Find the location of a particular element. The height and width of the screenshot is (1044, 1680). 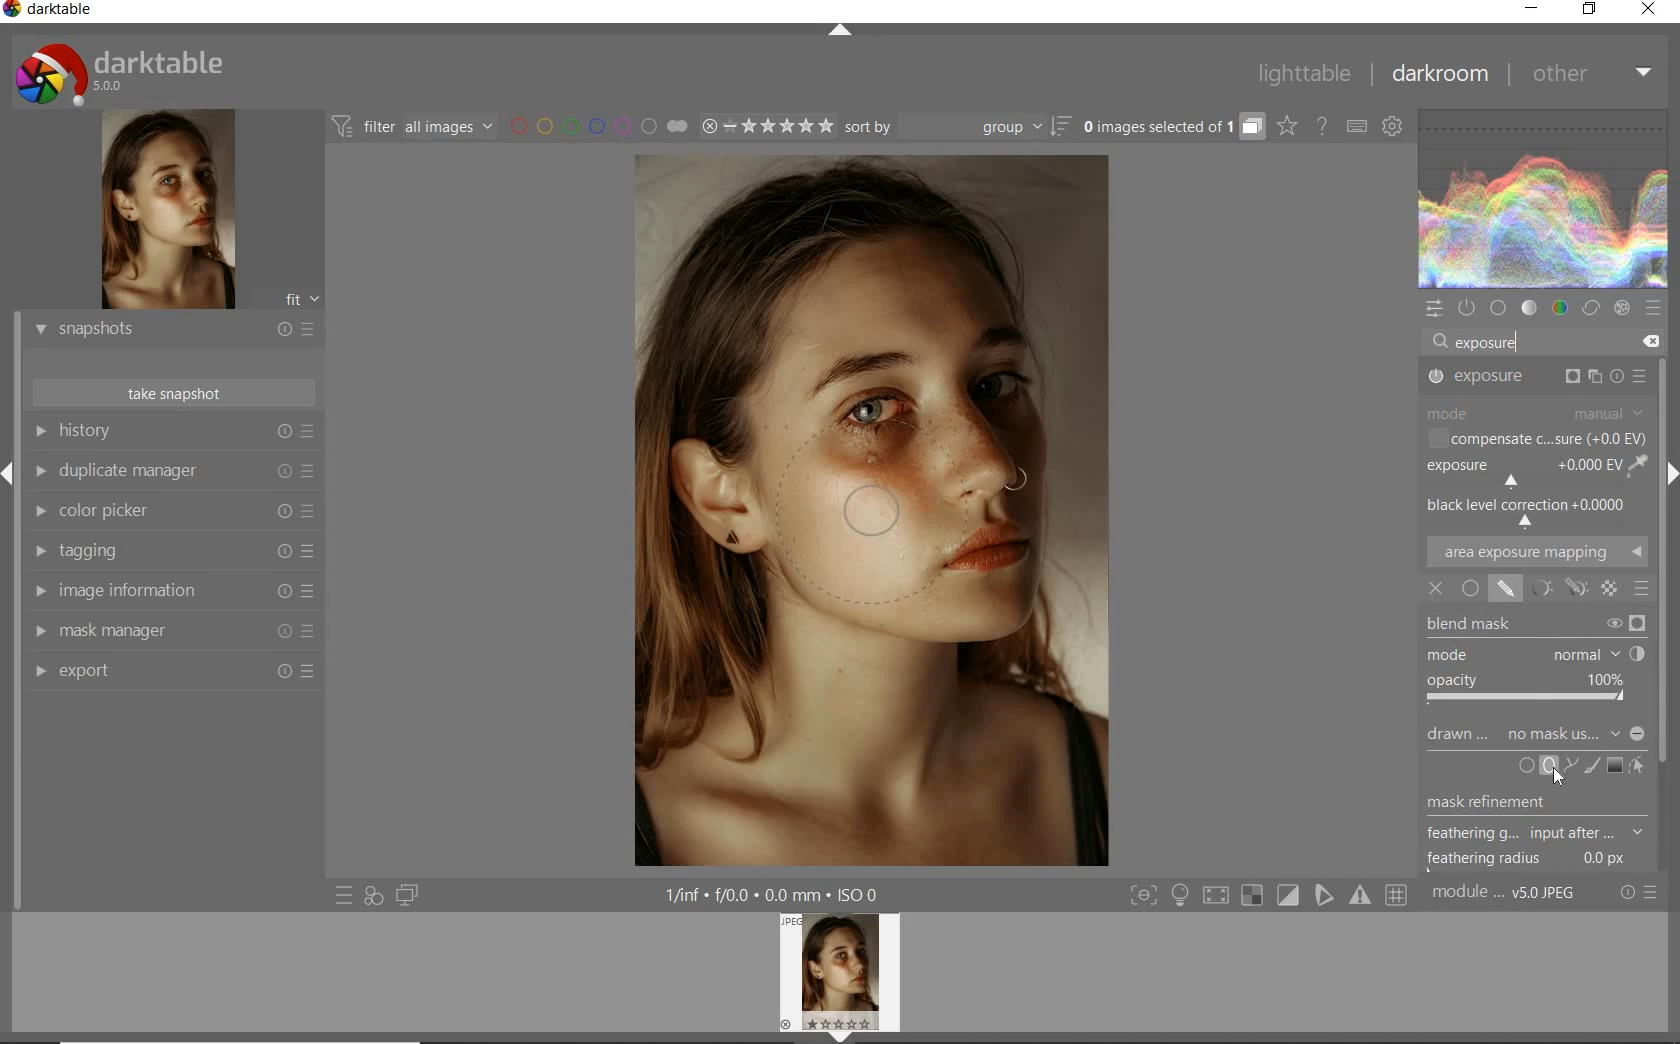

lighttable is located at coordinates (1309, 72).